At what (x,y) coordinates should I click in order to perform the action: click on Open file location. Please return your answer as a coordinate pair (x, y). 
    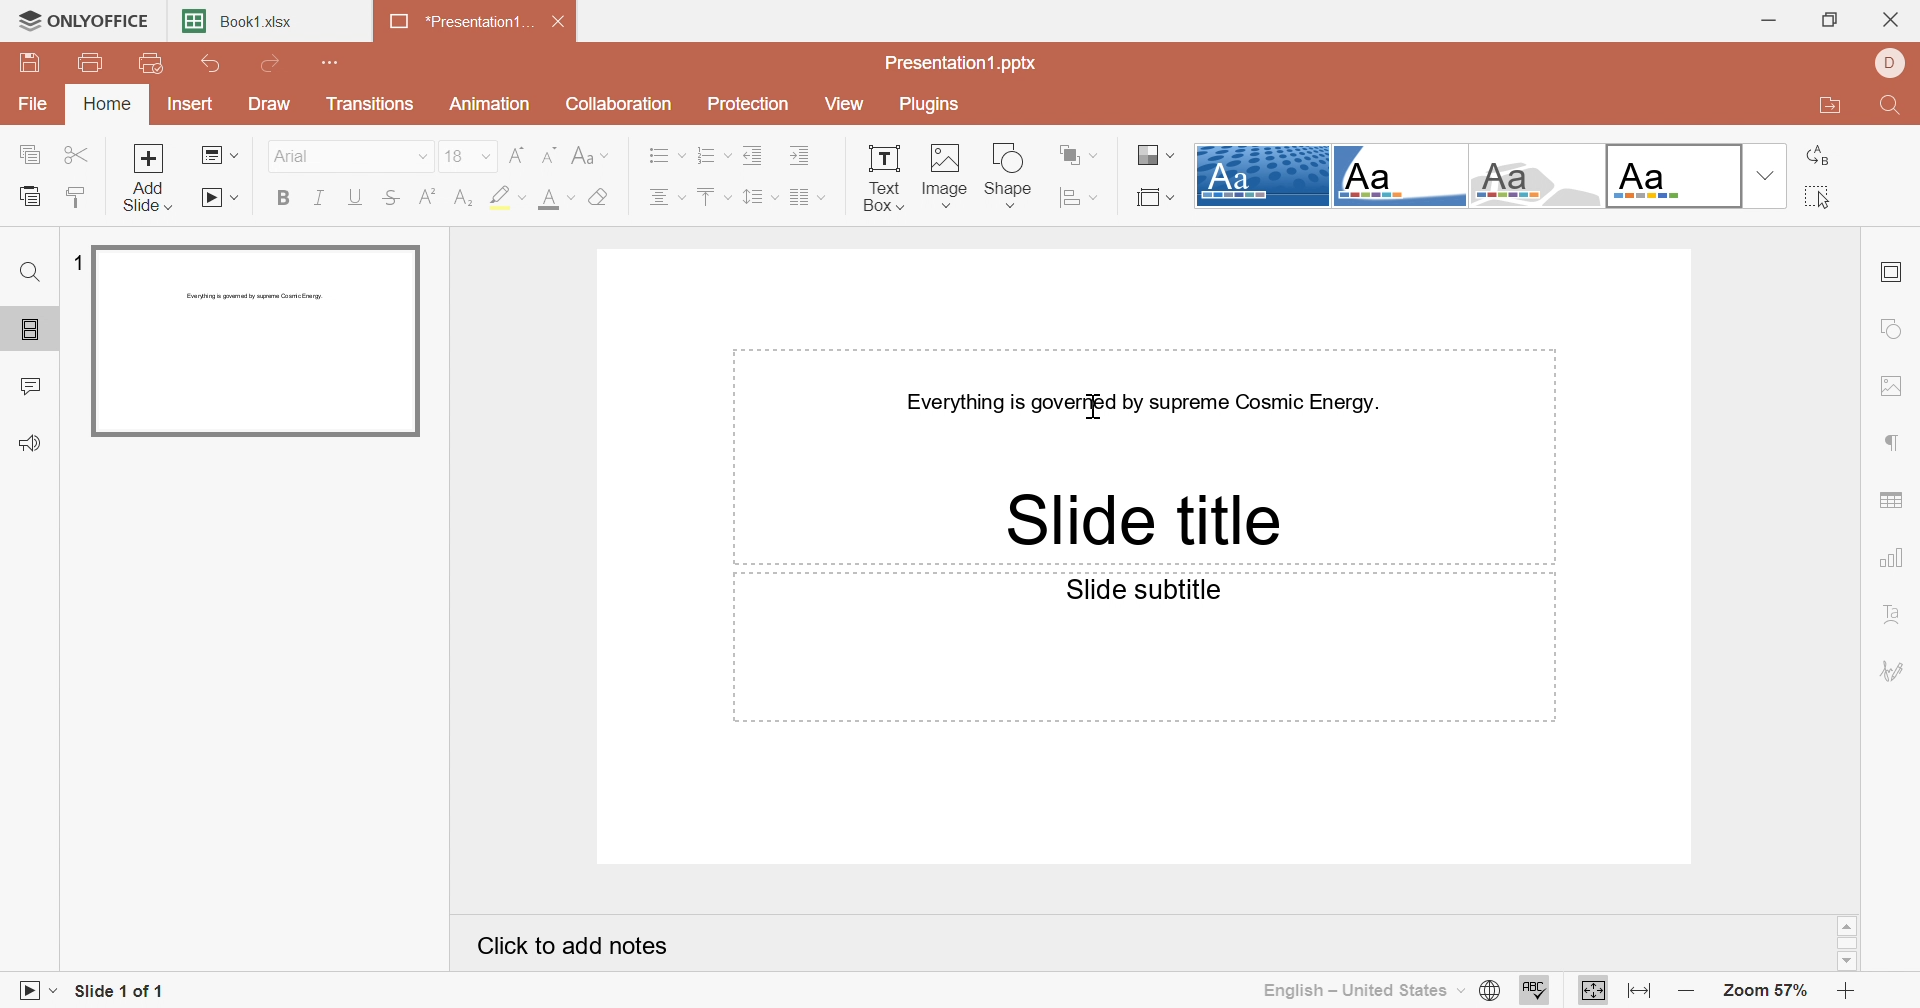
    Looking at the image, I should click on (1830, 105).